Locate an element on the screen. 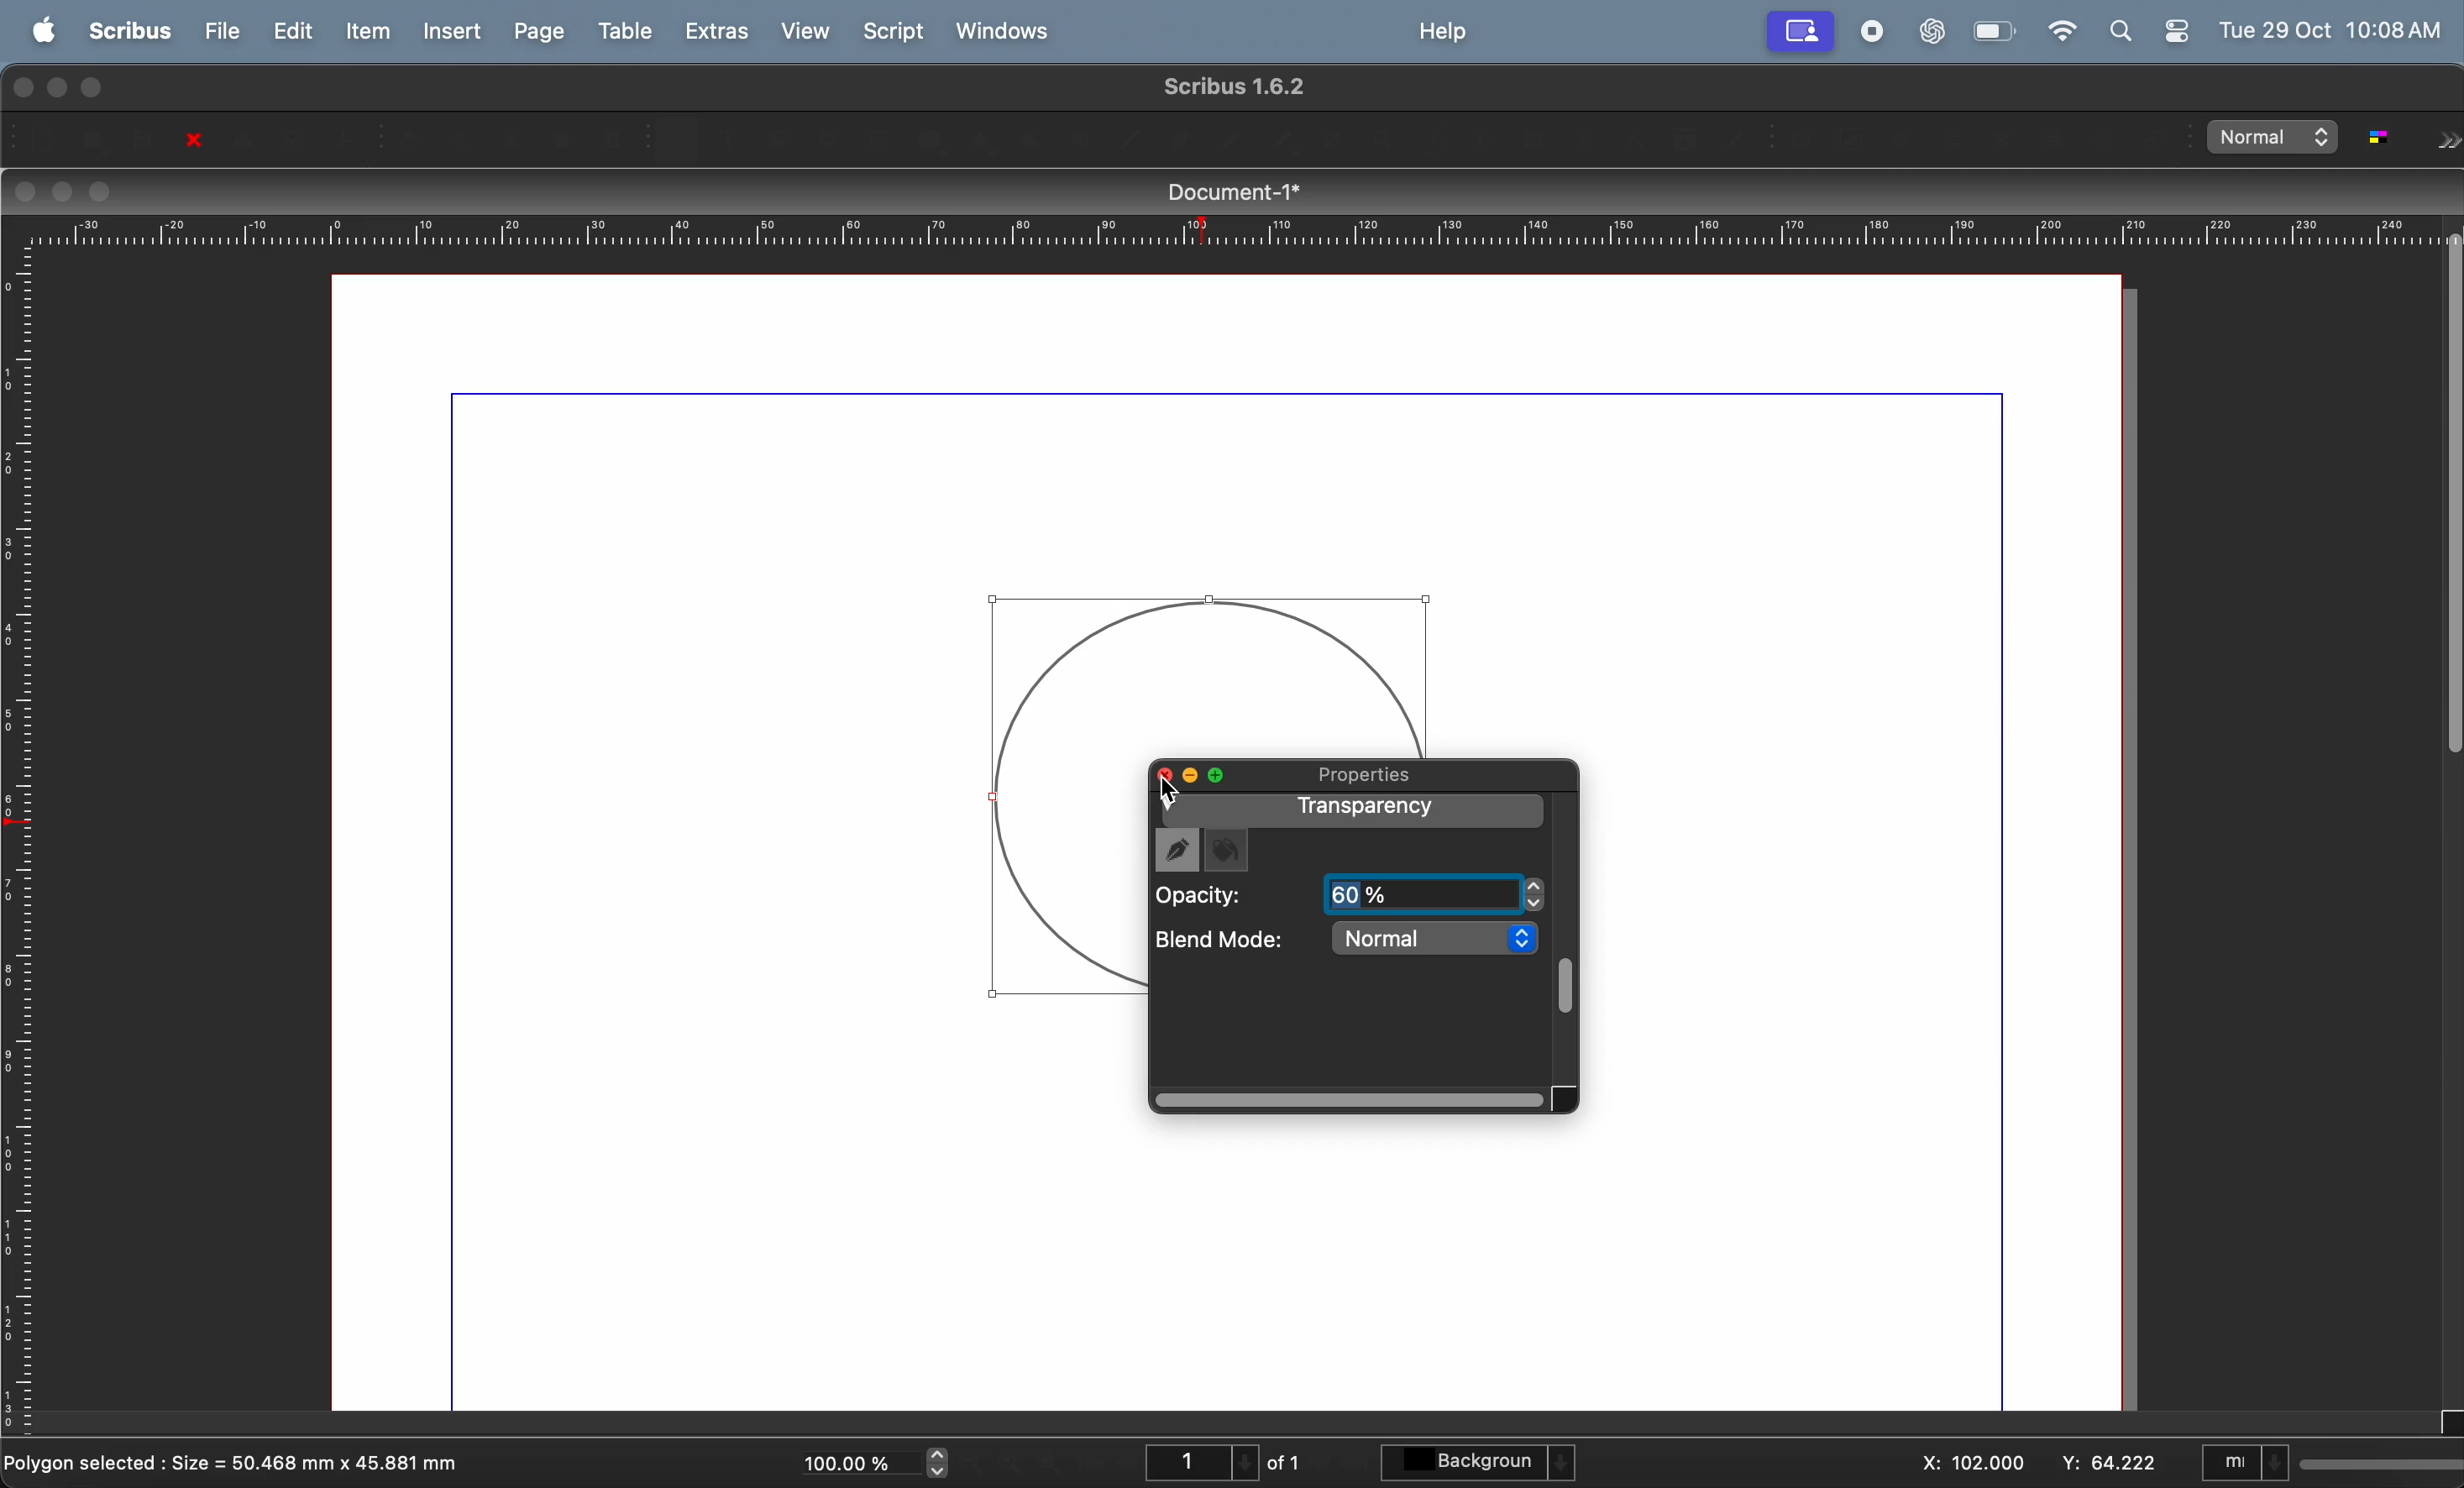  document title is located at coordinates (1225, 193).